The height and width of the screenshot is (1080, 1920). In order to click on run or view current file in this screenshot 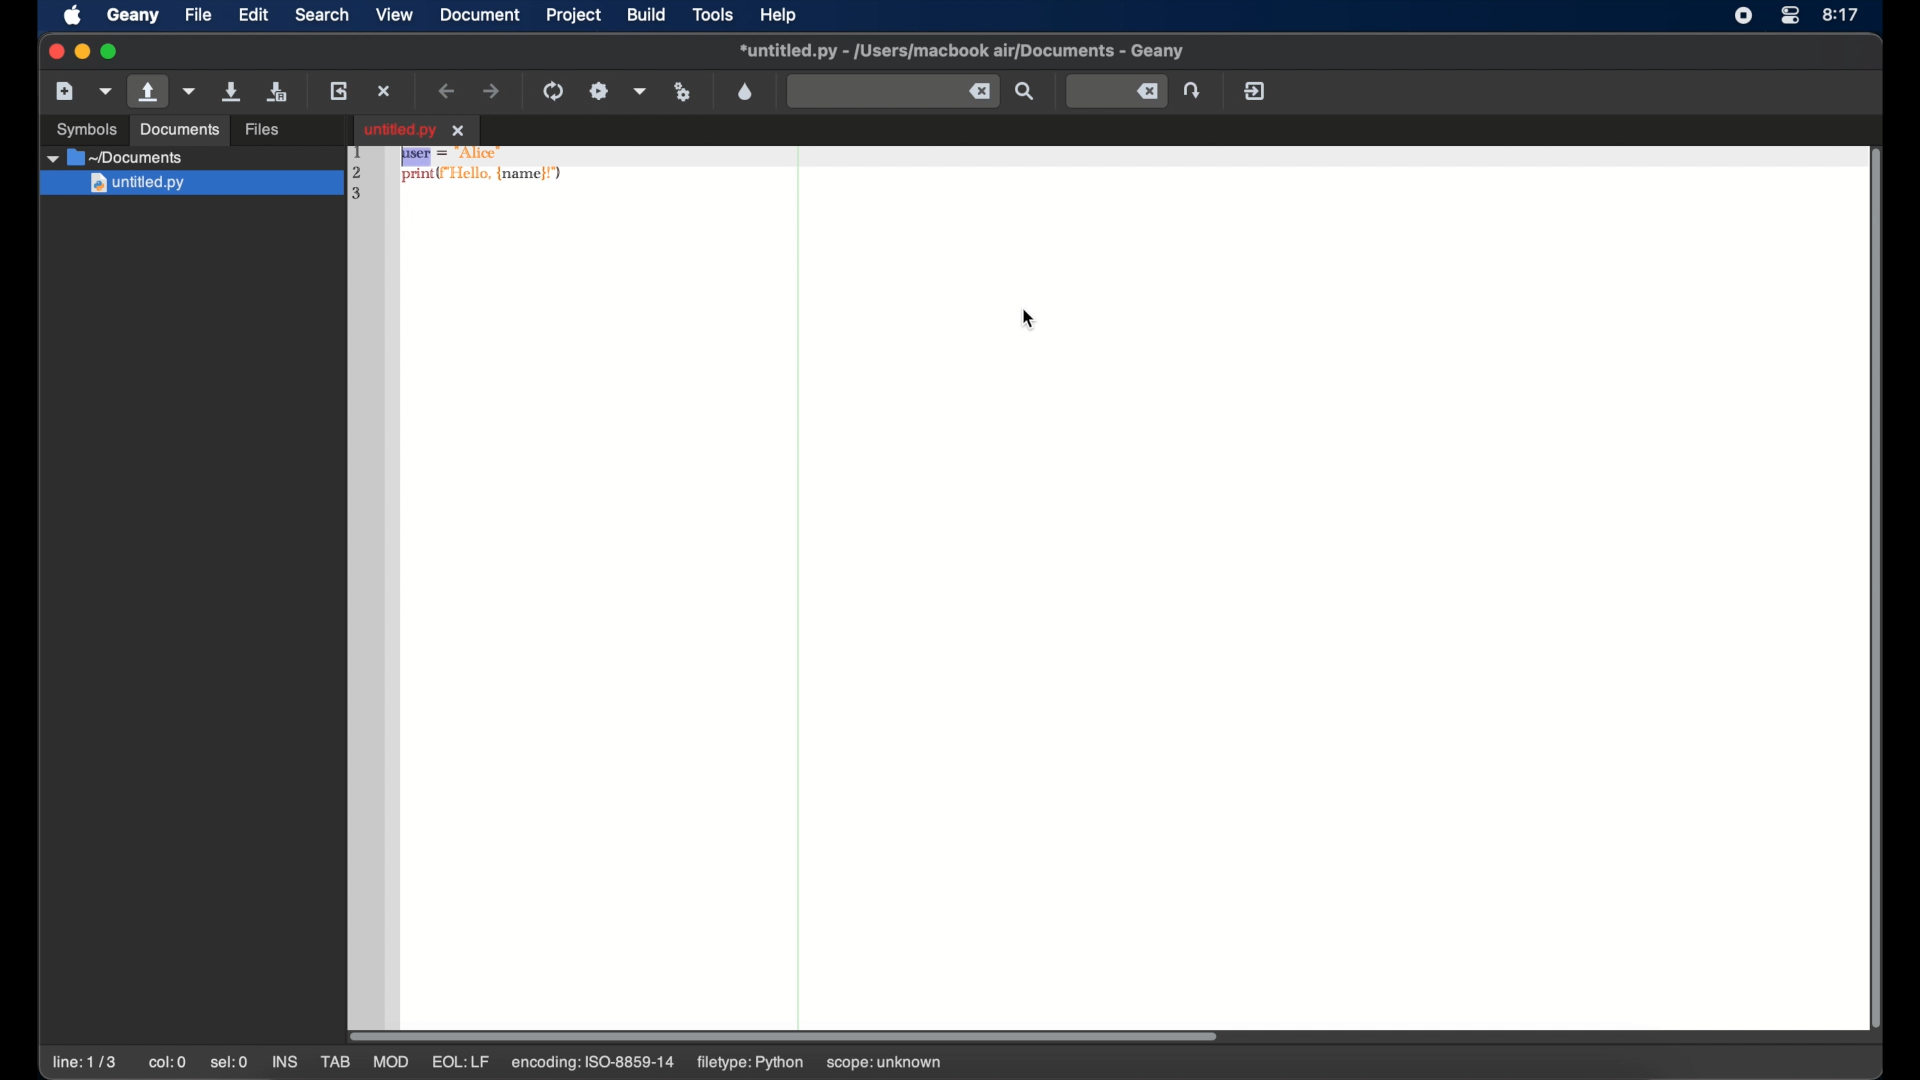, I will do `click(684, 92)`.